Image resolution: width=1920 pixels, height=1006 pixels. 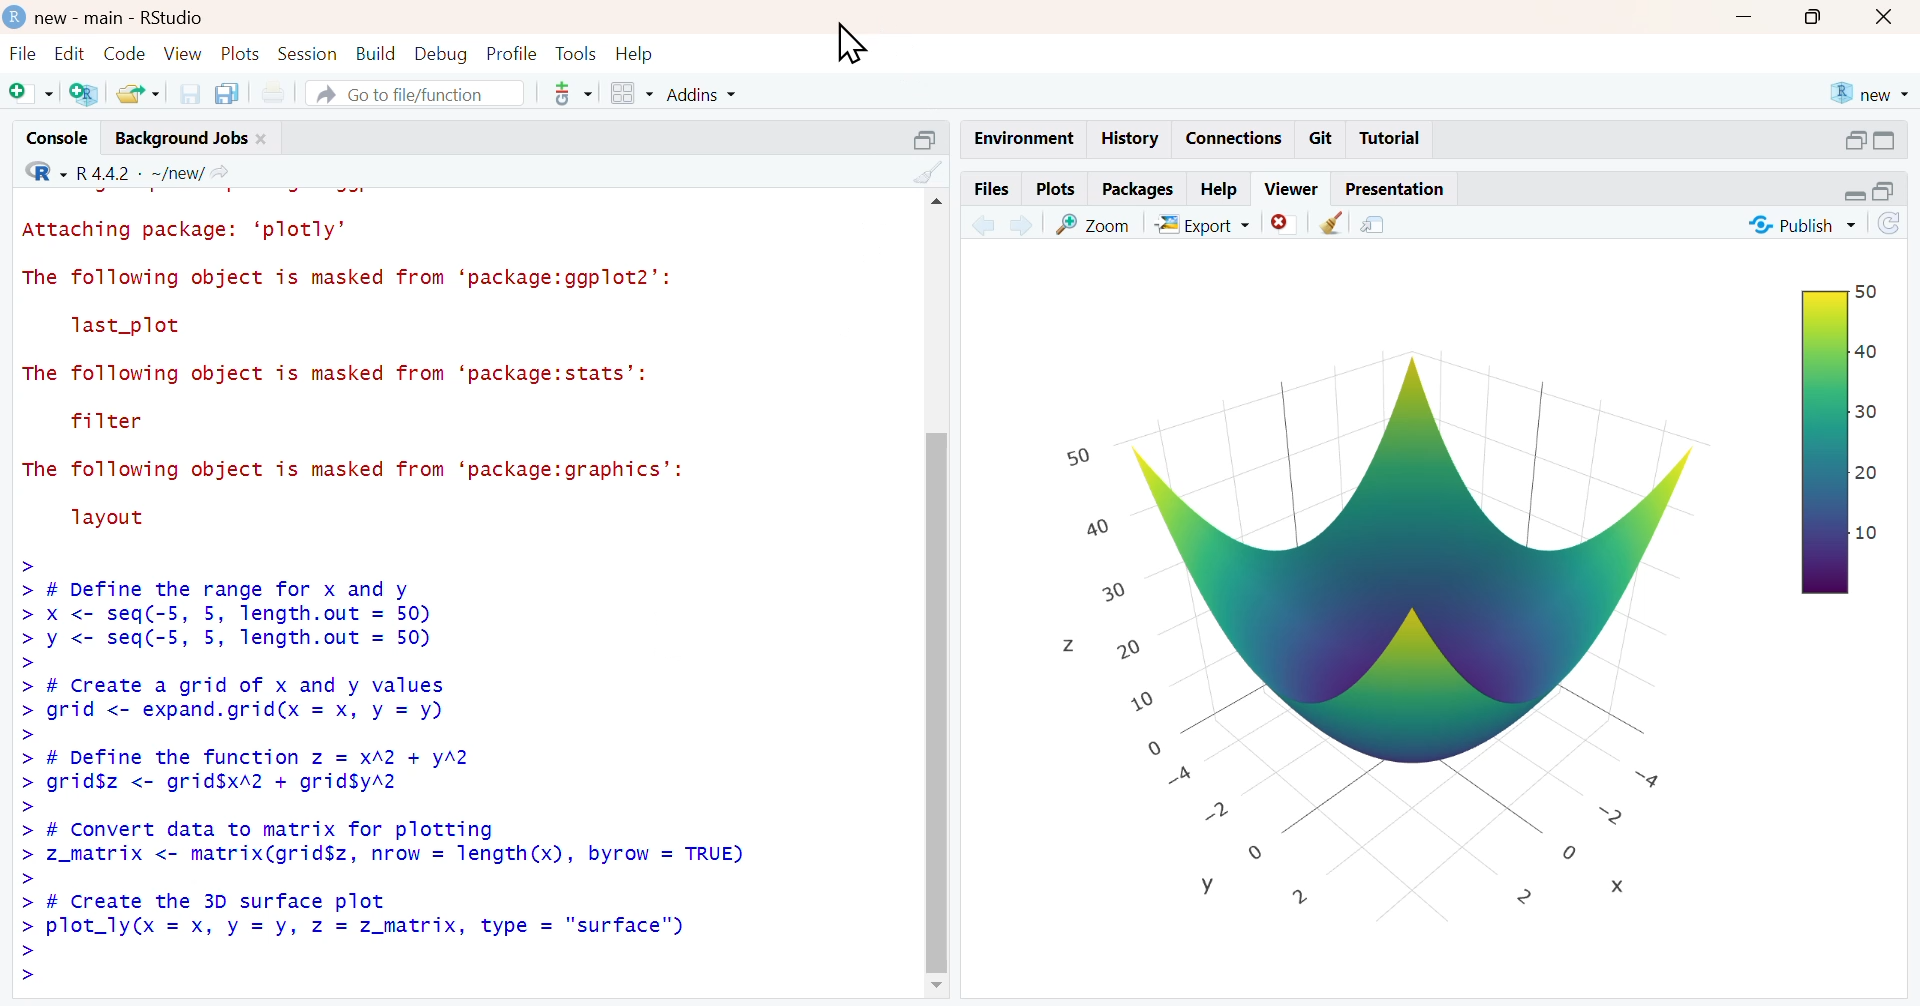 I want to click on session, so click(x=310, y=54).